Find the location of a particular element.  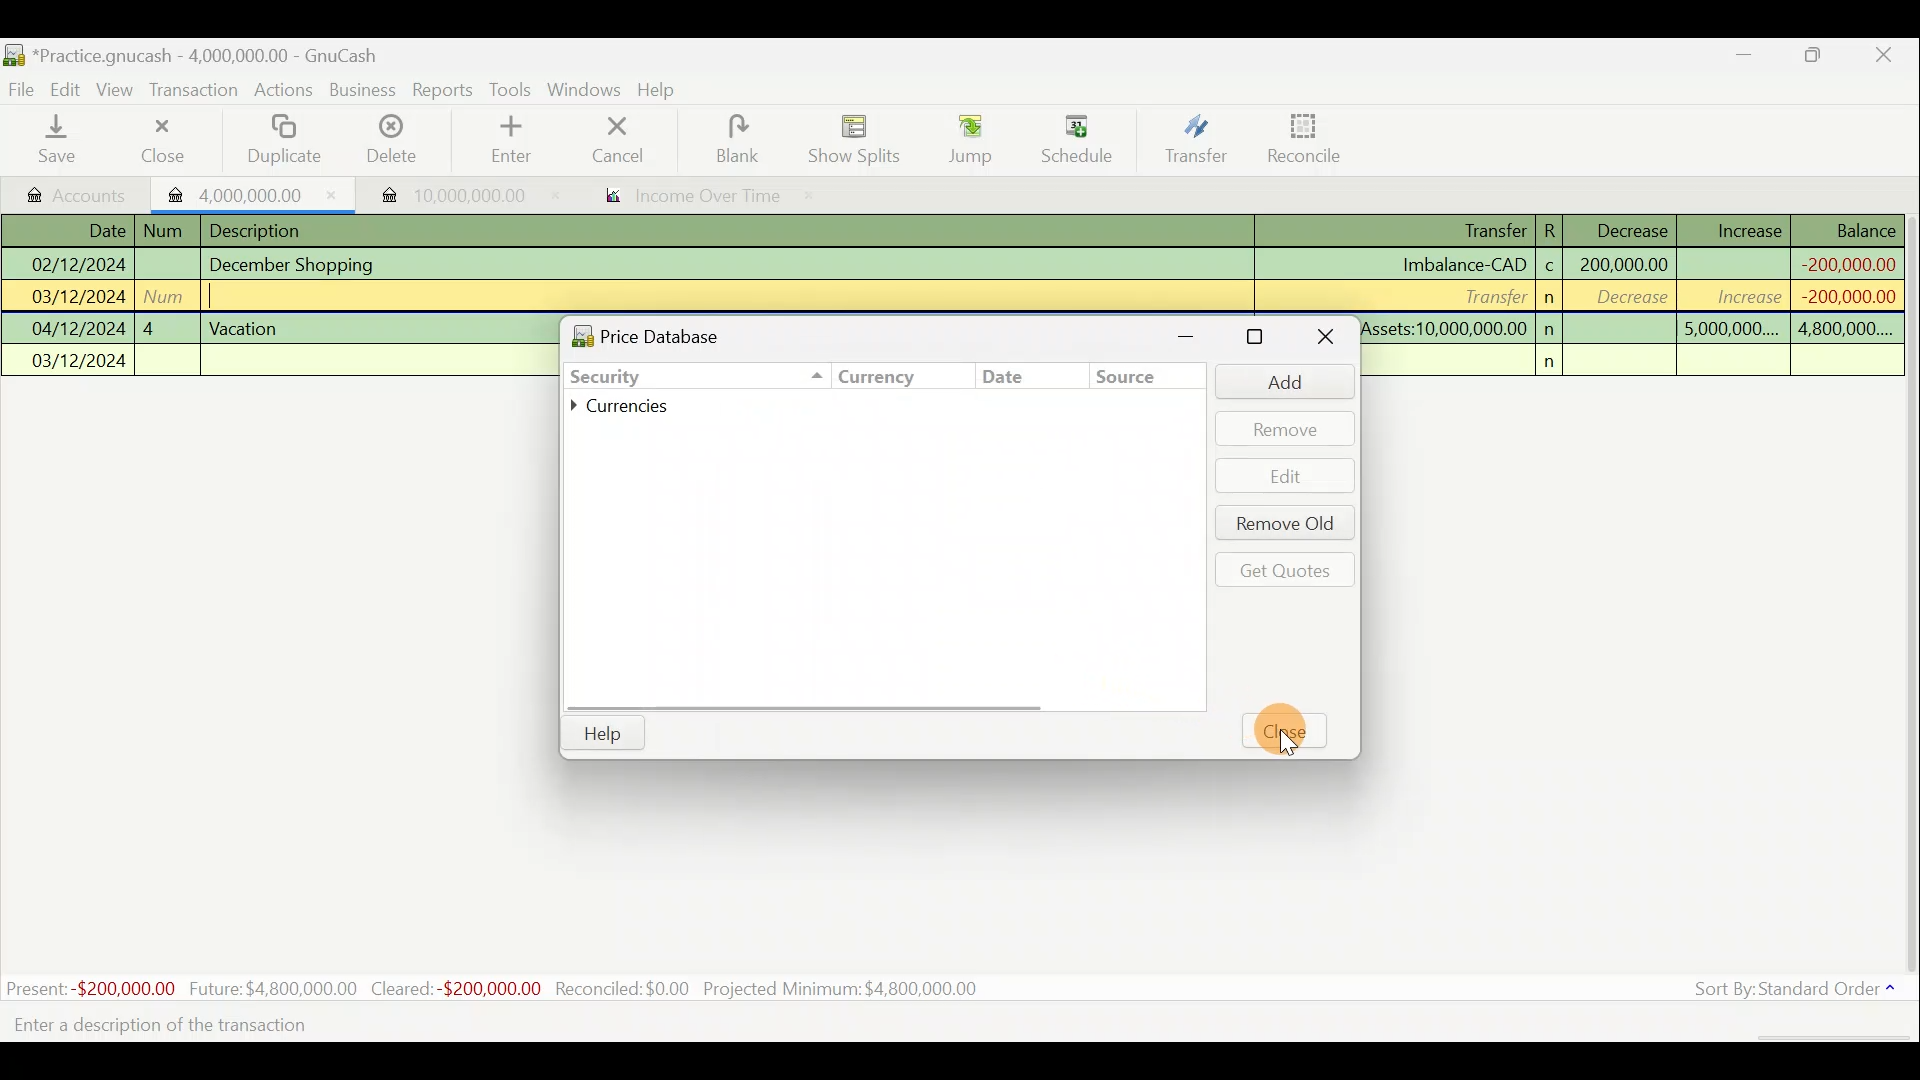

Decrease is located at coordinates (1631, 229).